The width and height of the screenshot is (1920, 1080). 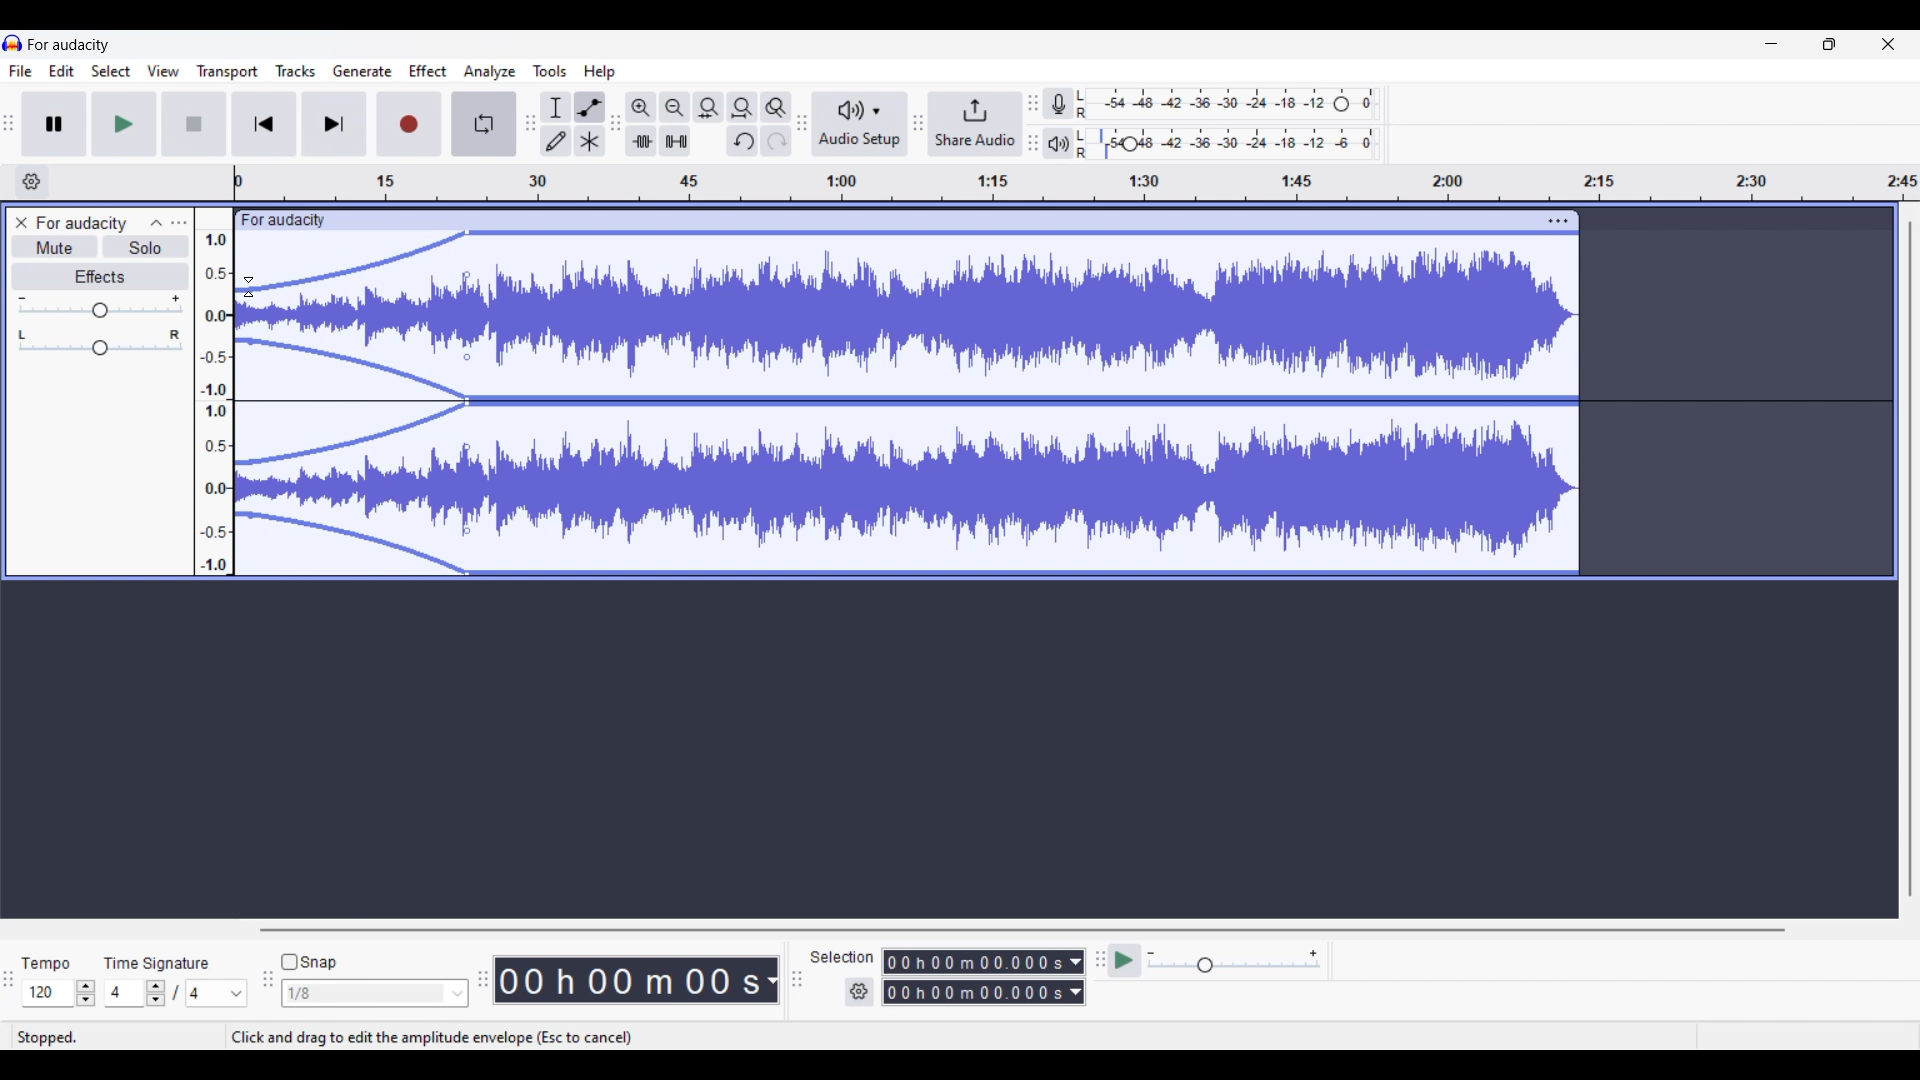 What do you see at coordinates (251, 286) in the screenshot?
I see `cursor` at bounding box center [251, 286].